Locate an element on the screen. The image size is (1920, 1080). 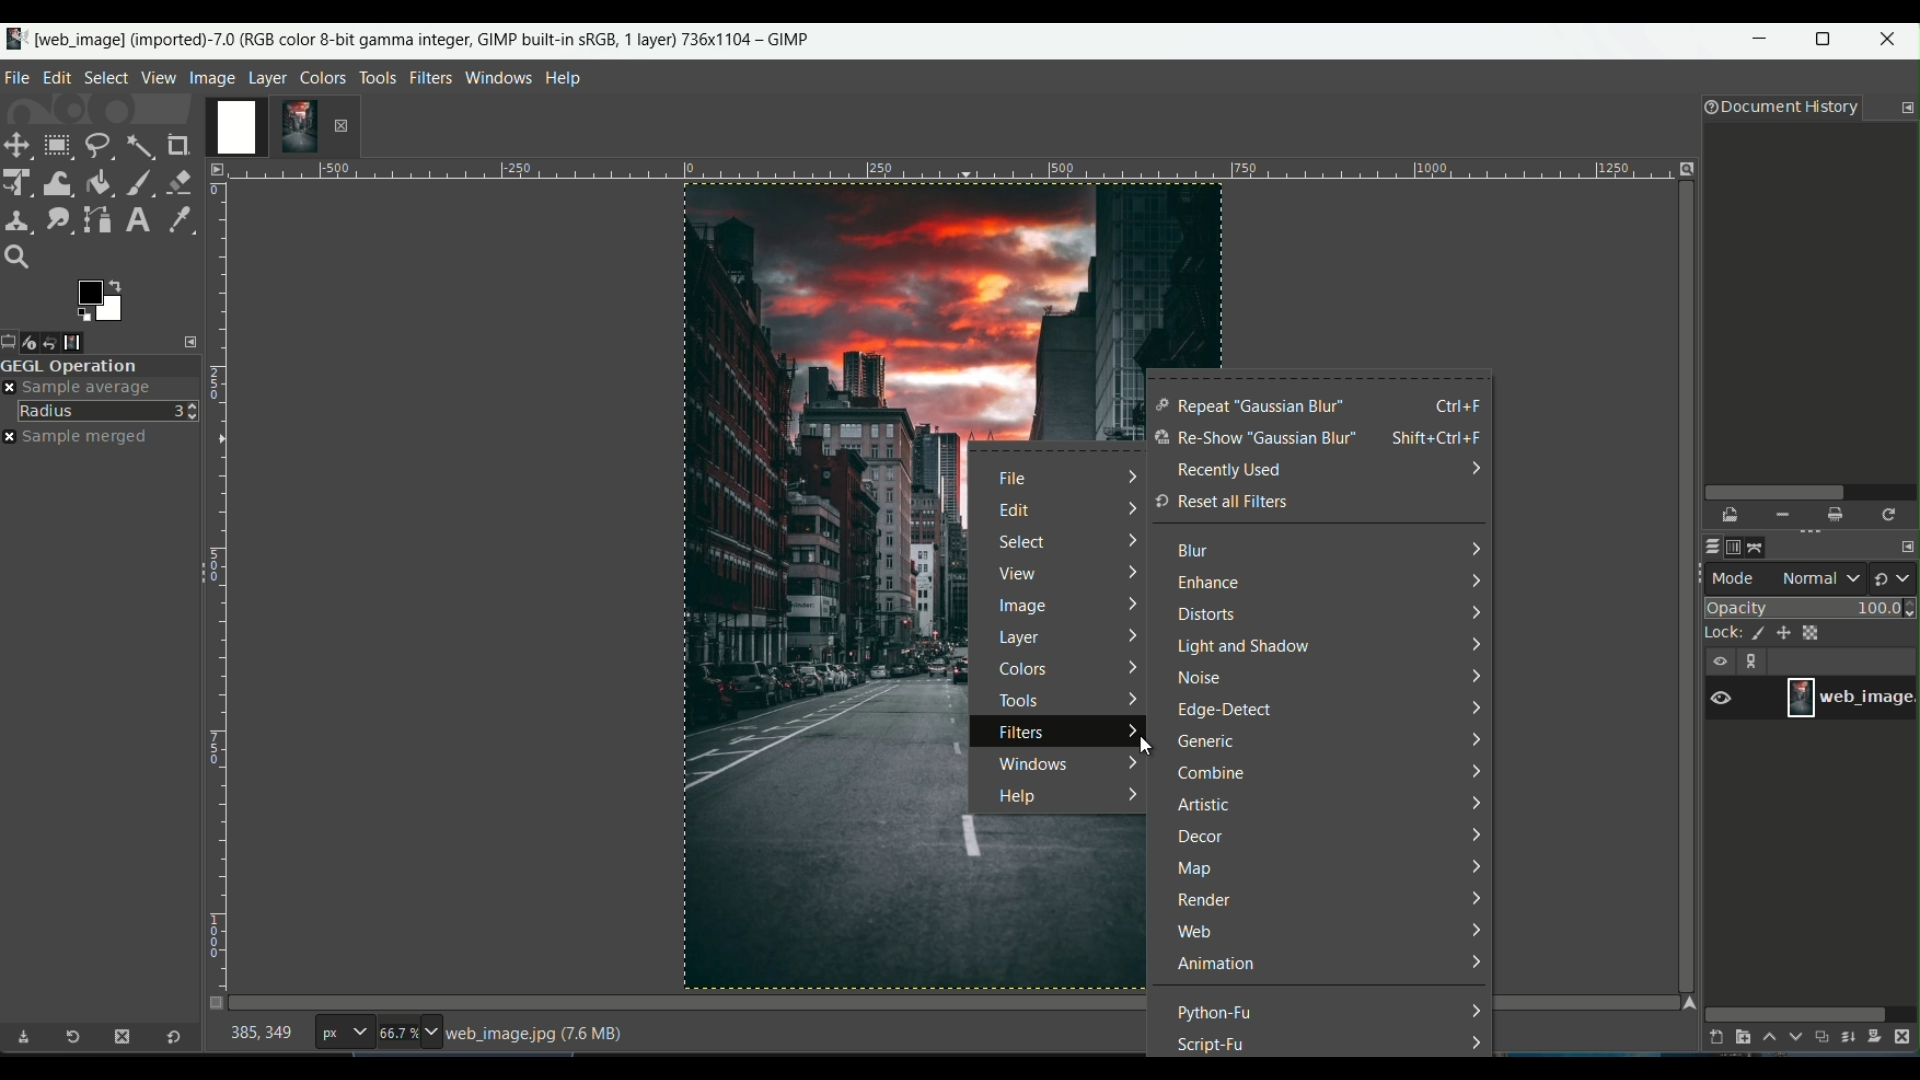
delete tool preset is located at coordinates (121, 1037).